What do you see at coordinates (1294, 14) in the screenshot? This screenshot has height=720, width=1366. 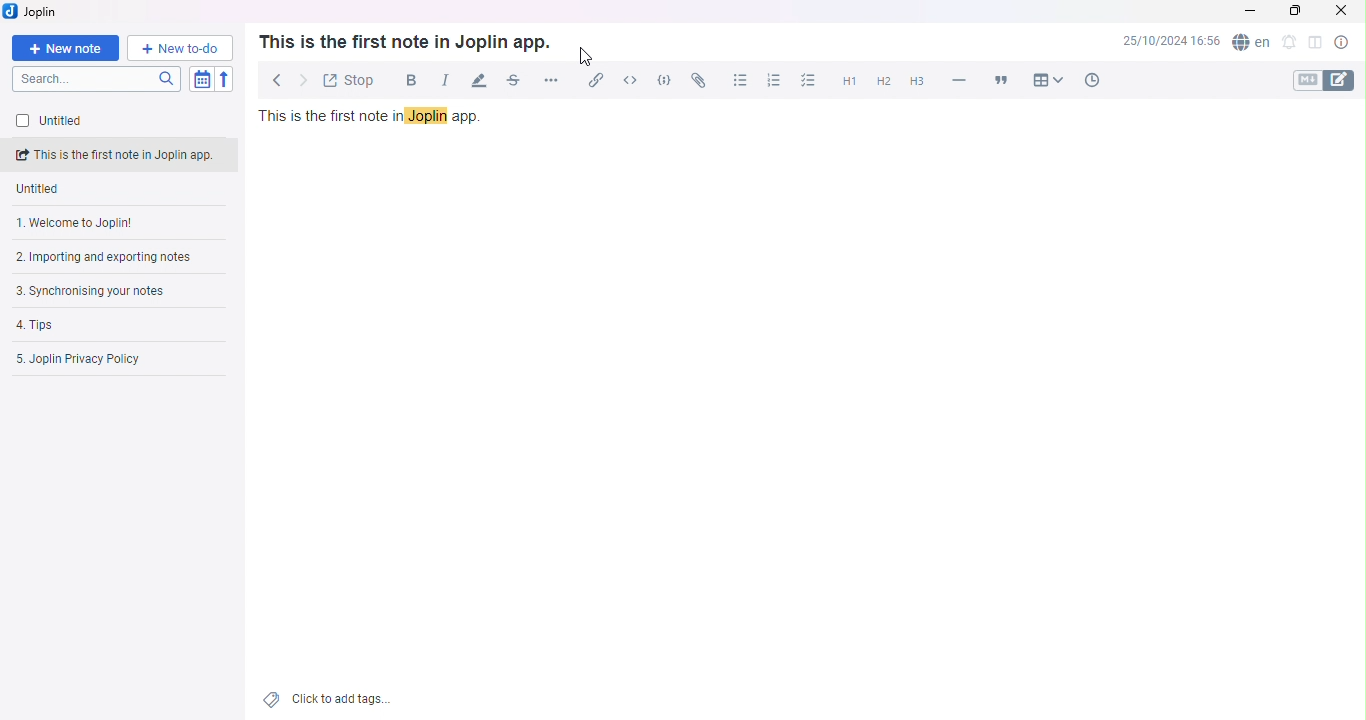 I see `Maximize` at bounding box center [1294, 14].